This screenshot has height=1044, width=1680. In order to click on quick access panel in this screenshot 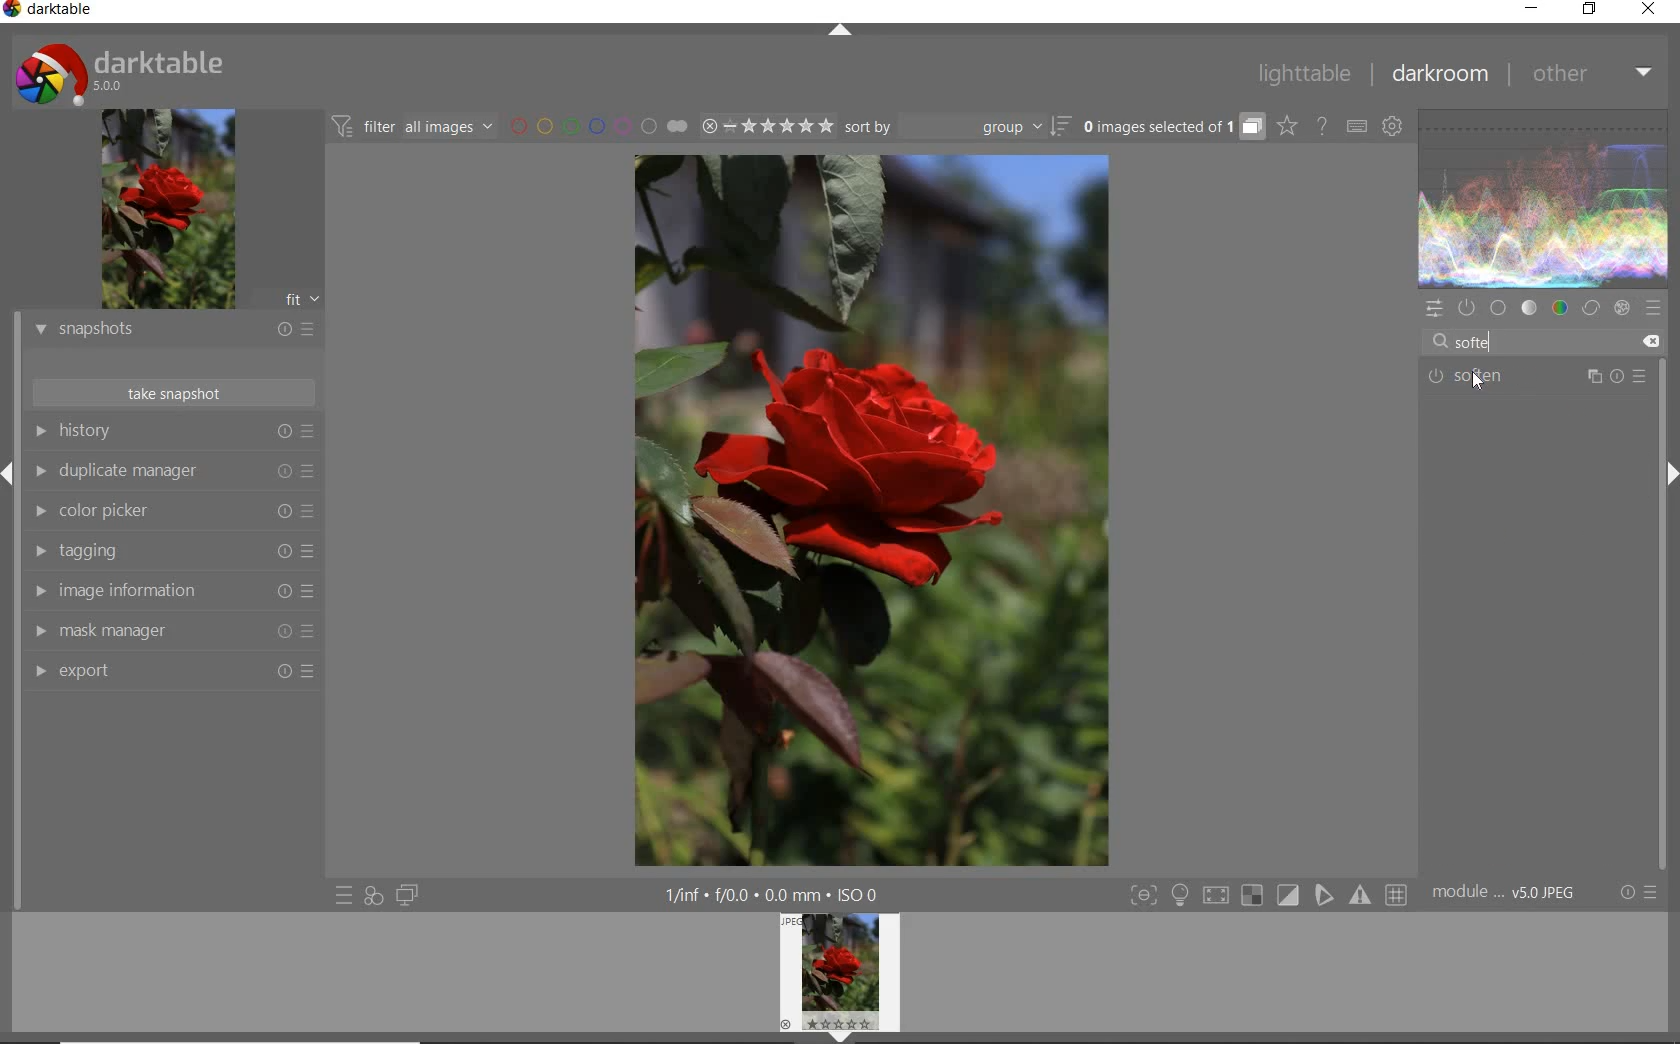, I will do `click(1433, 309)`.